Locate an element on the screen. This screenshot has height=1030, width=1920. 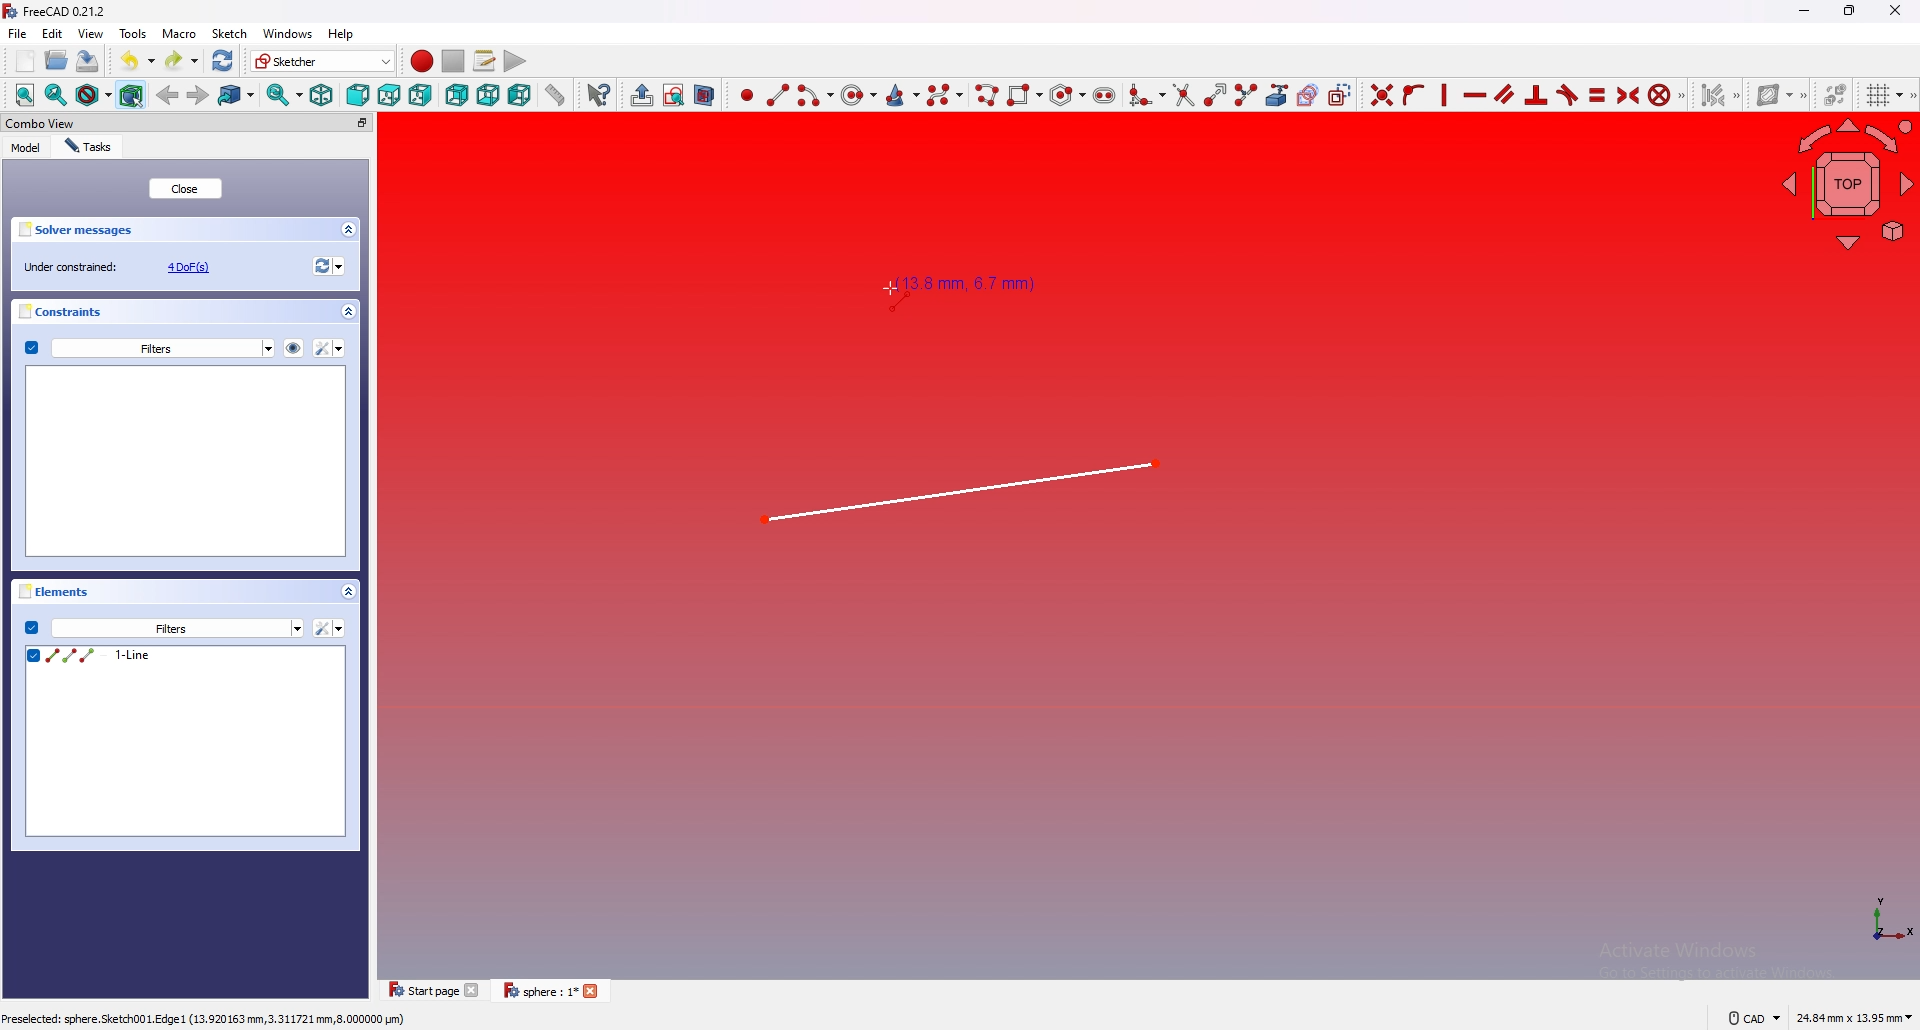
Create point is located at coordinates (743, 95).